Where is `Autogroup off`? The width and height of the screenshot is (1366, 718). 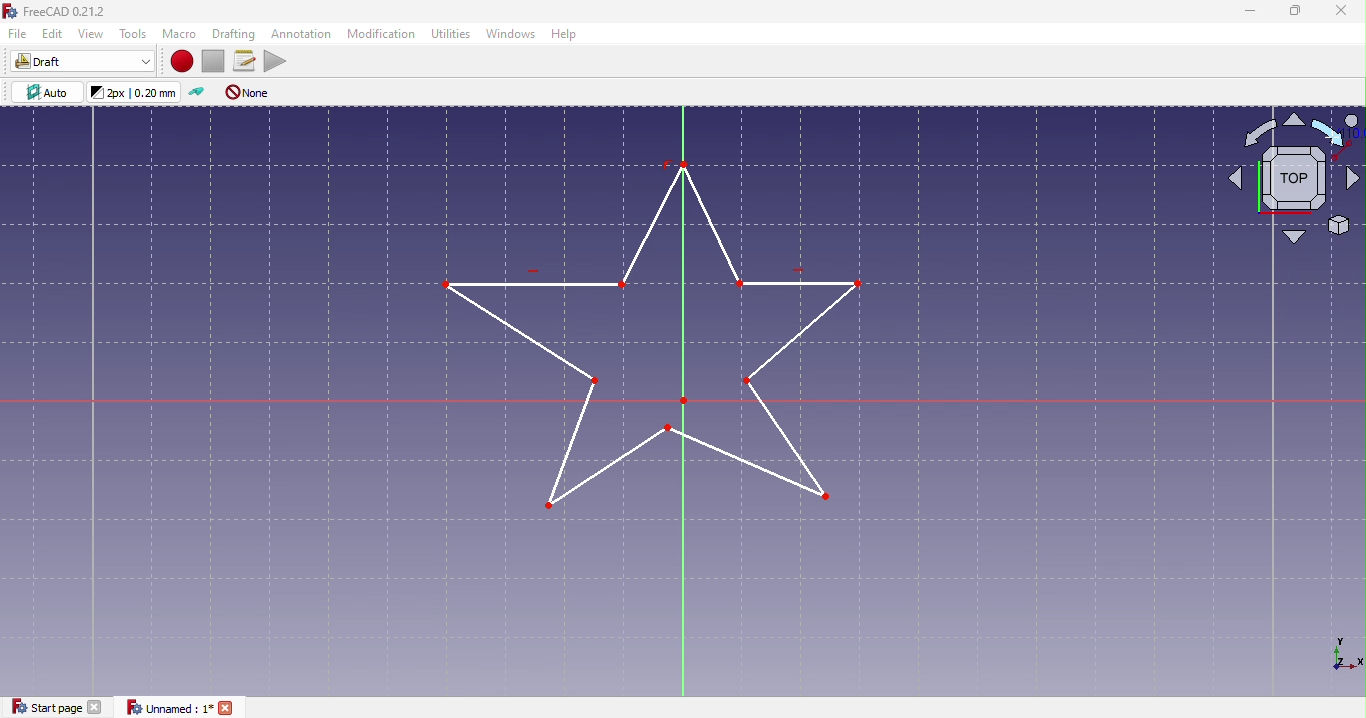 Autogroup off is located at coordinates (252, 92).